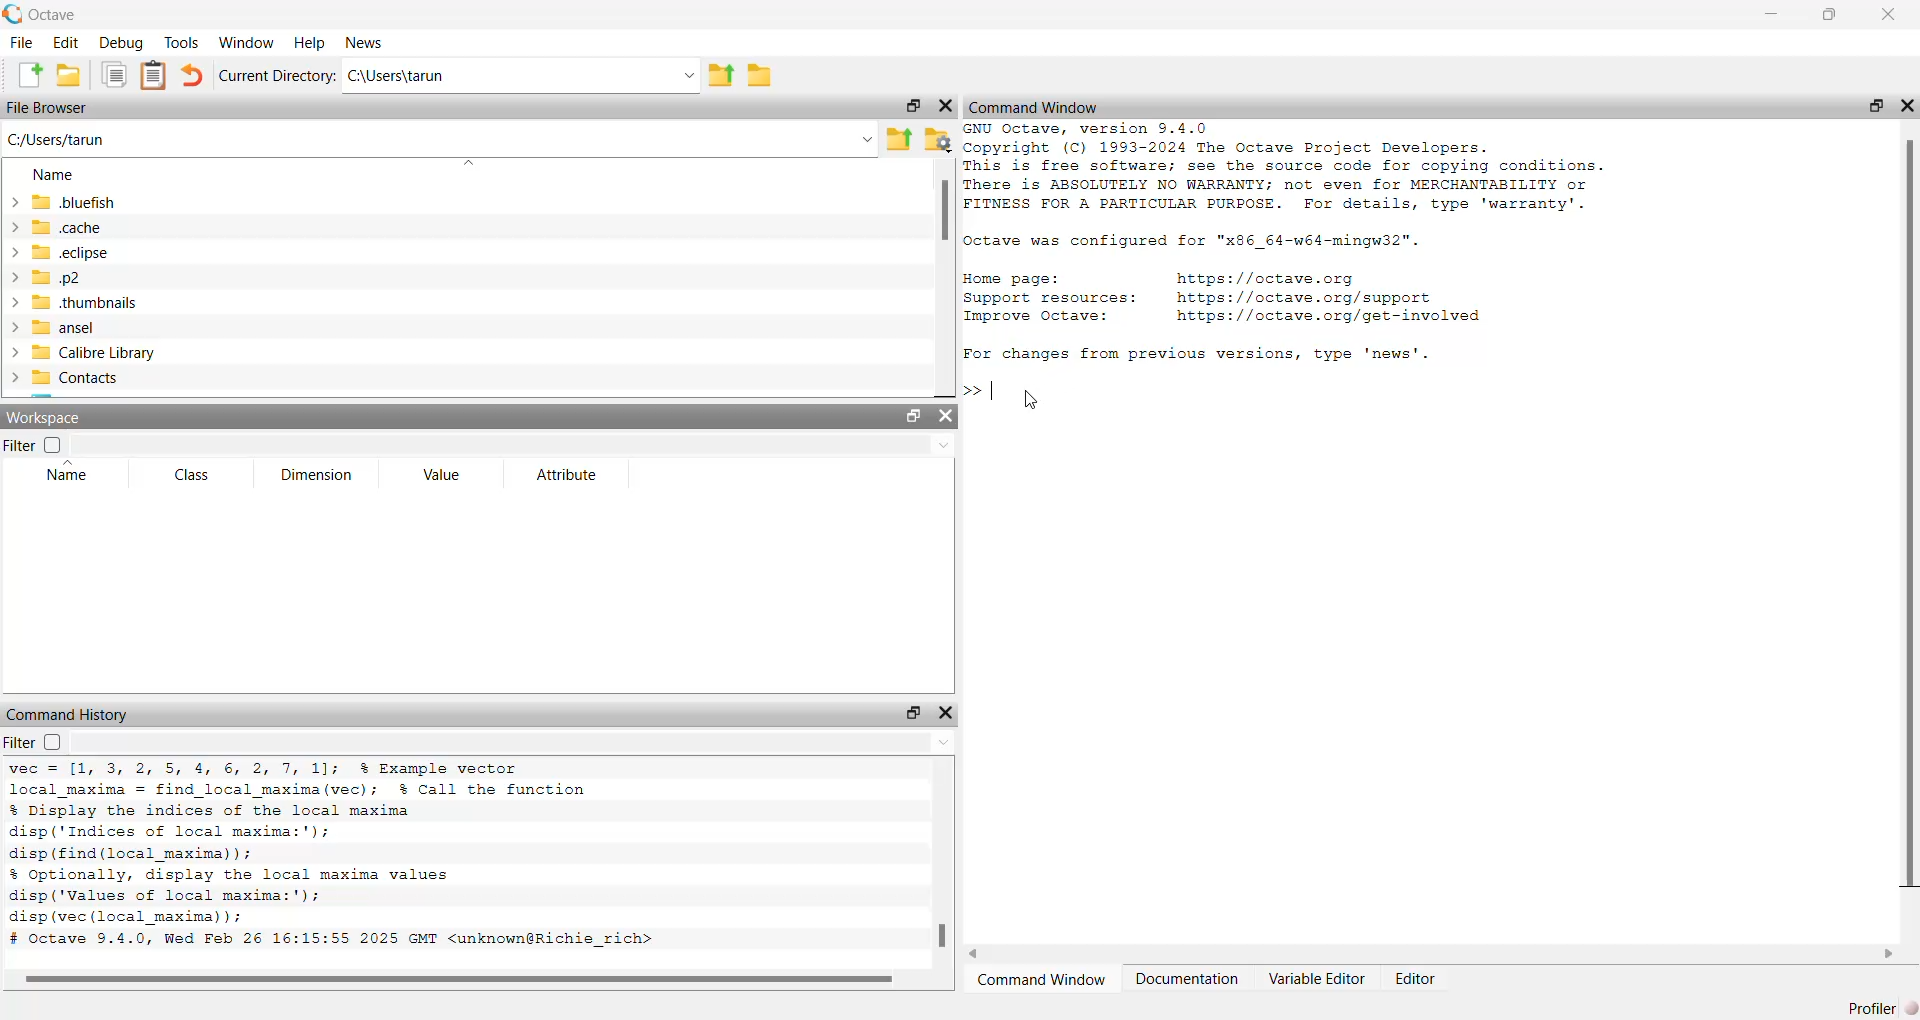 The image size is (1920, 1020). I want to click on Calibre Library, so click(94, 352).